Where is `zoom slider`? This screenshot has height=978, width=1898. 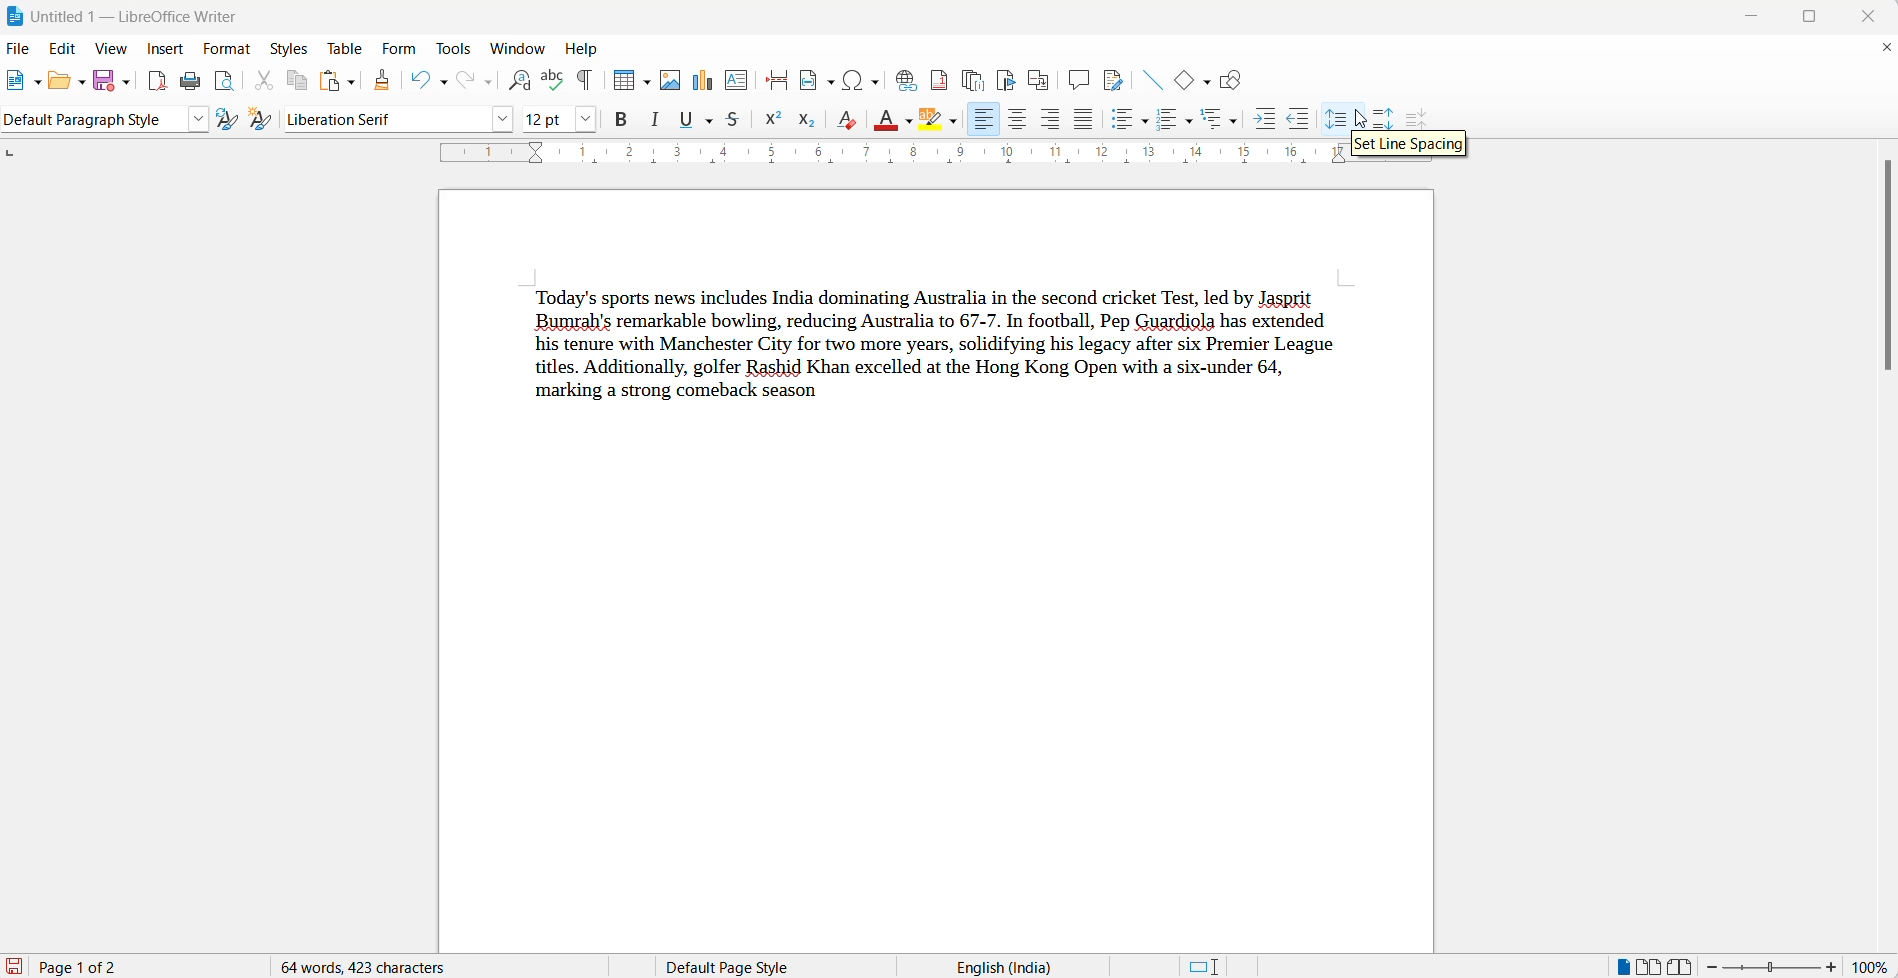 zoom slider is located at coordinates (1771, 967).